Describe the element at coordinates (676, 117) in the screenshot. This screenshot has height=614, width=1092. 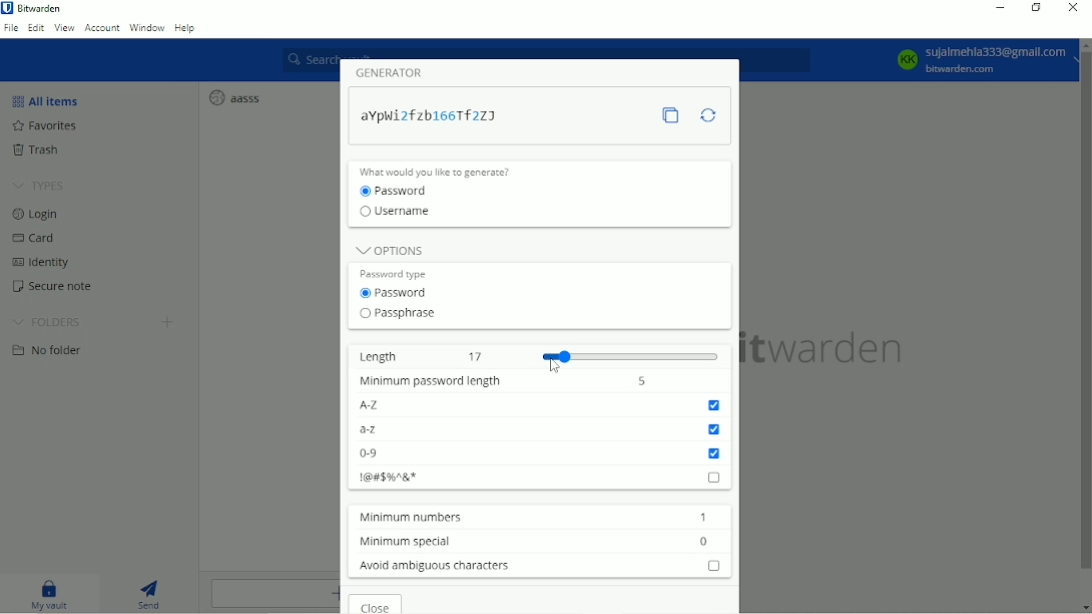
I see `Copy password` at that location.